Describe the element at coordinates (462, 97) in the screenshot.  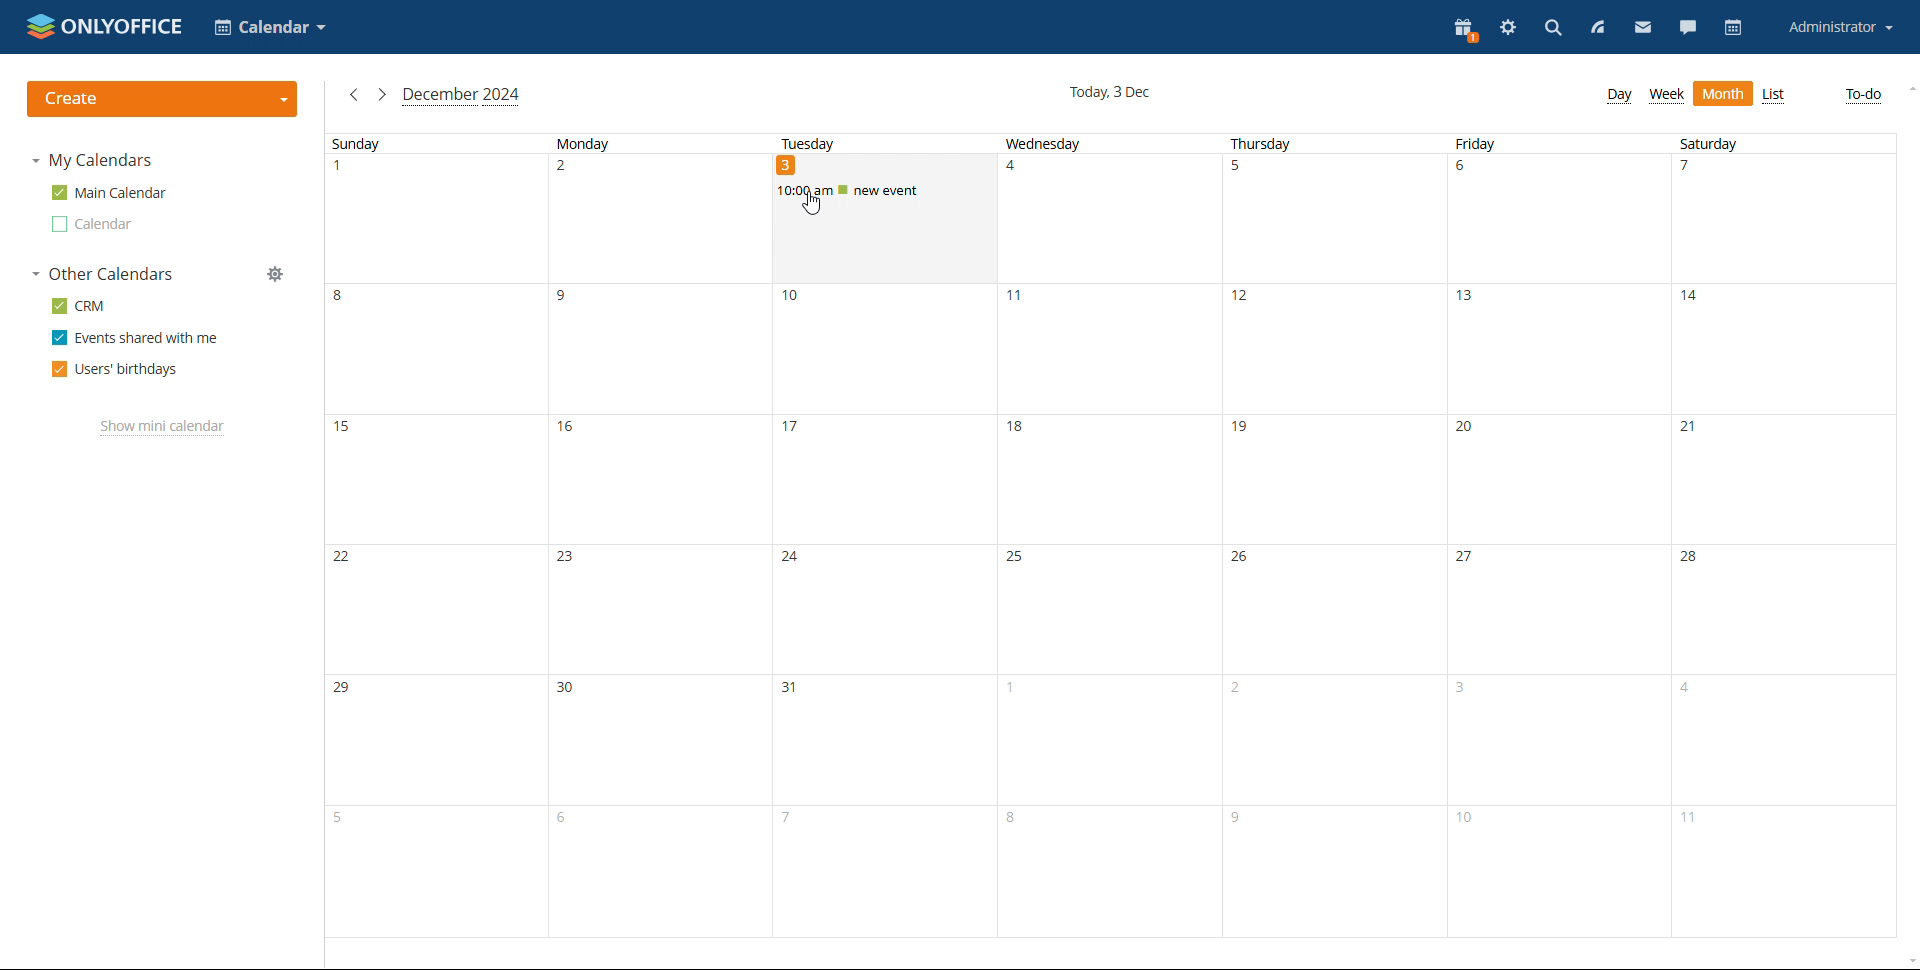
I see `current month` at that location.